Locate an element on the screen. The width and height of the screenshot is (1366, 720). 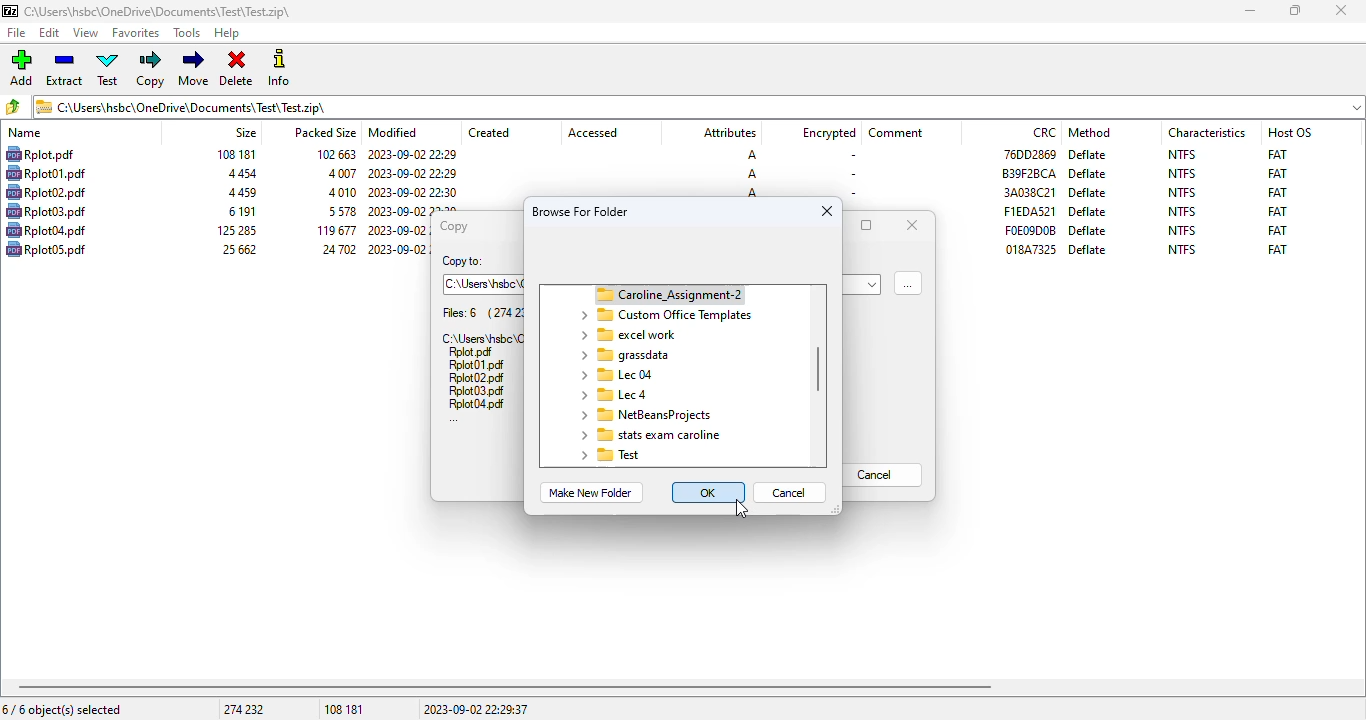
maximize is located at coordinates (867, 225).